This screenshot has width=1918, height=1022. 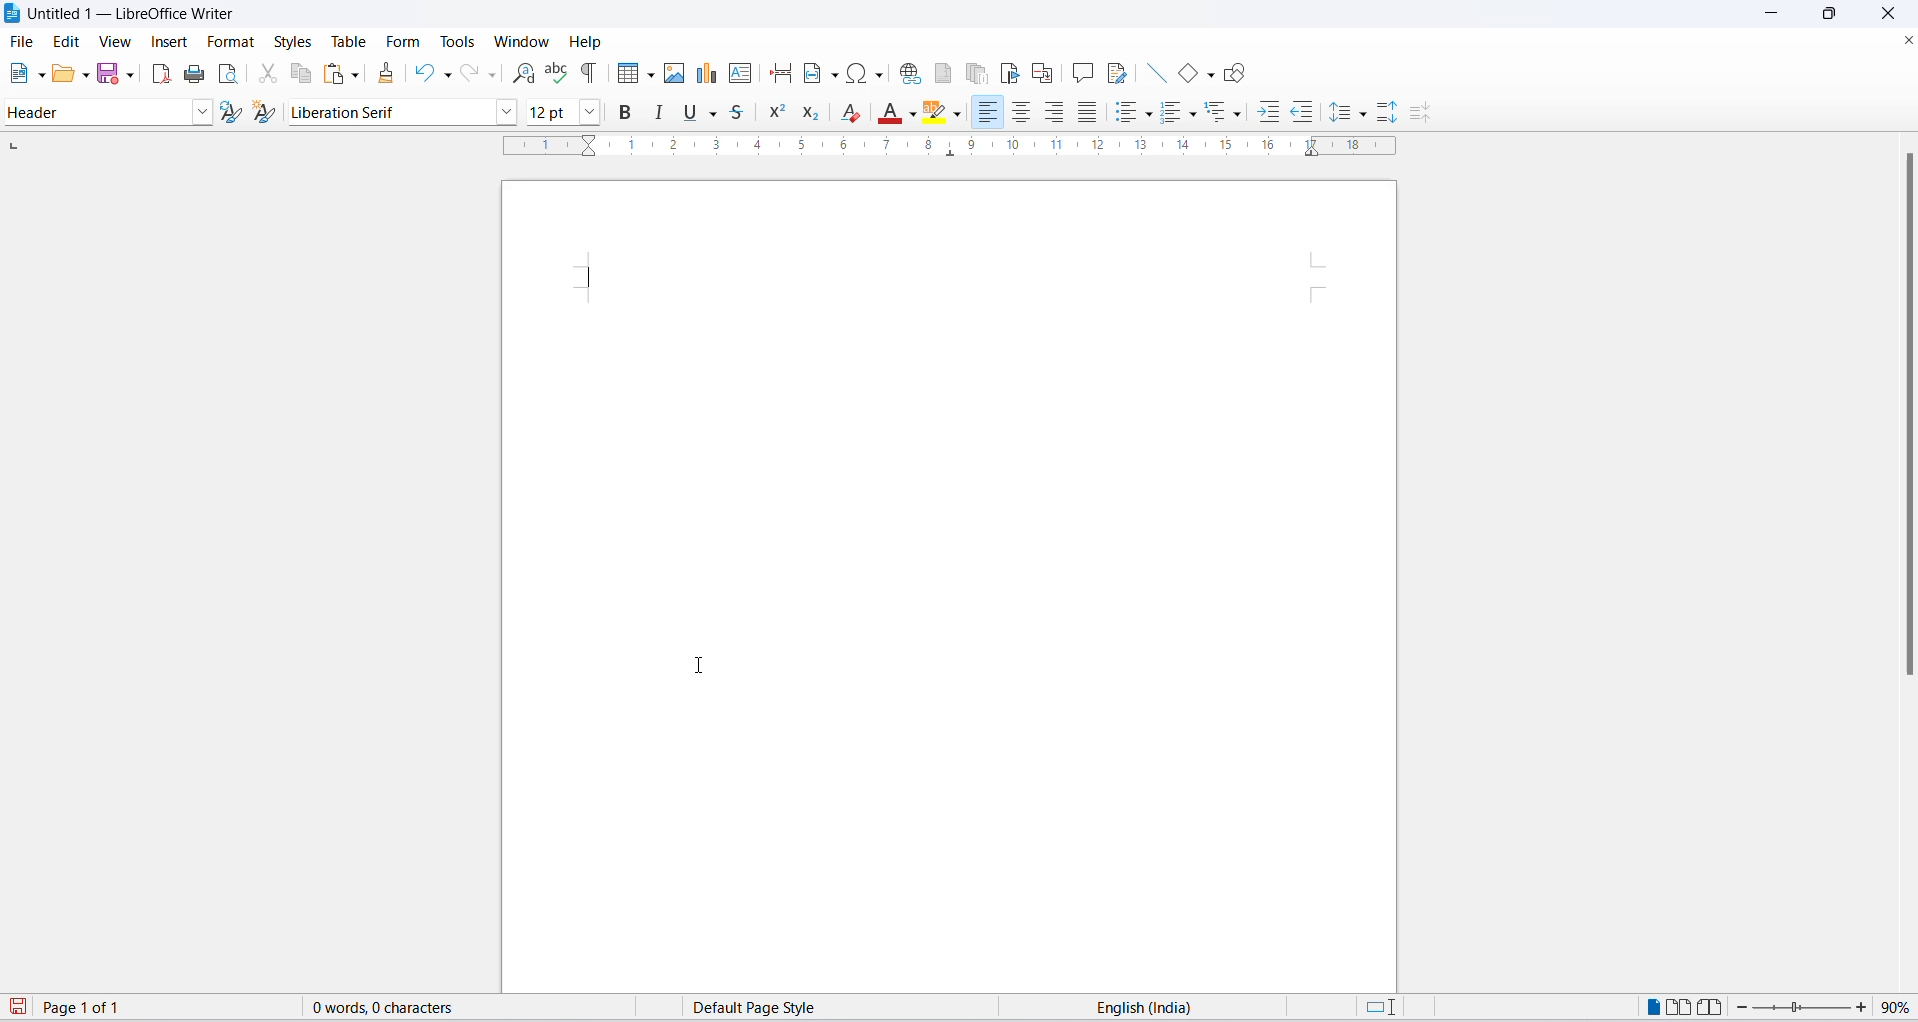 I want to click on save options, so click(x=129, y=75).